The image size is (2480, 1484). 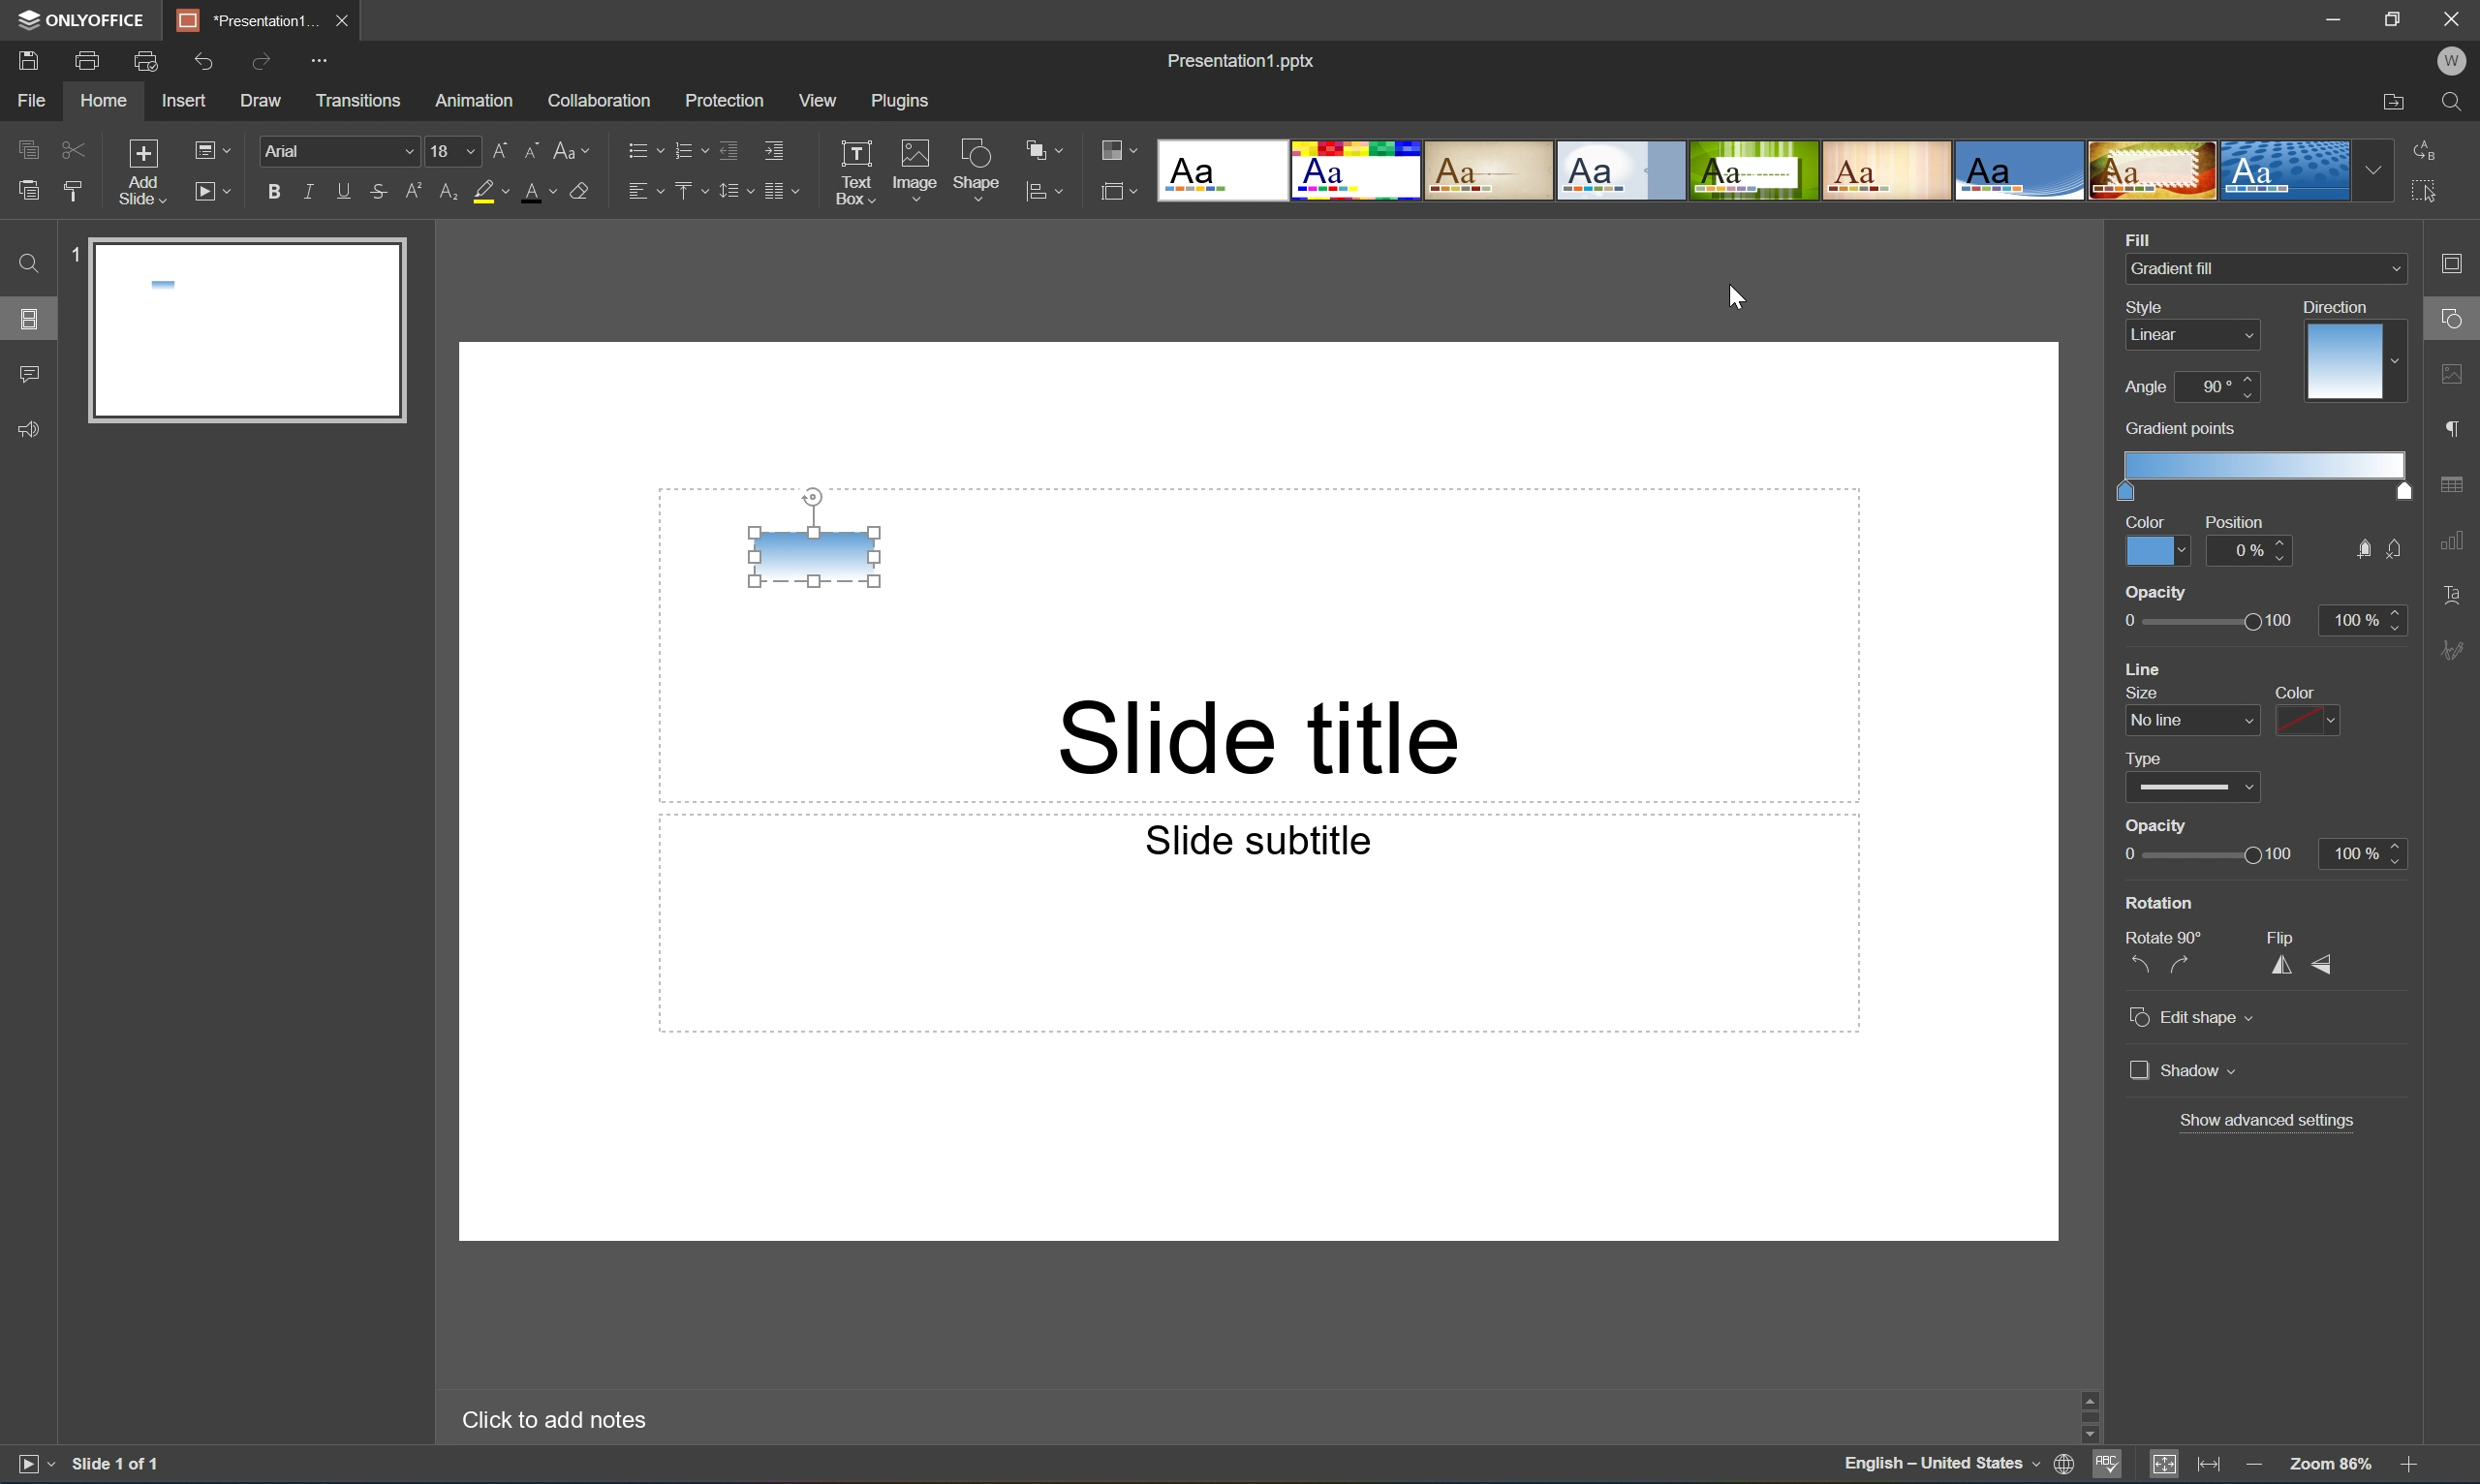 What do you see at coordinates (2218, 385) in the screenshot?
I see `90 degrees` at bounding box center [2218, 385].